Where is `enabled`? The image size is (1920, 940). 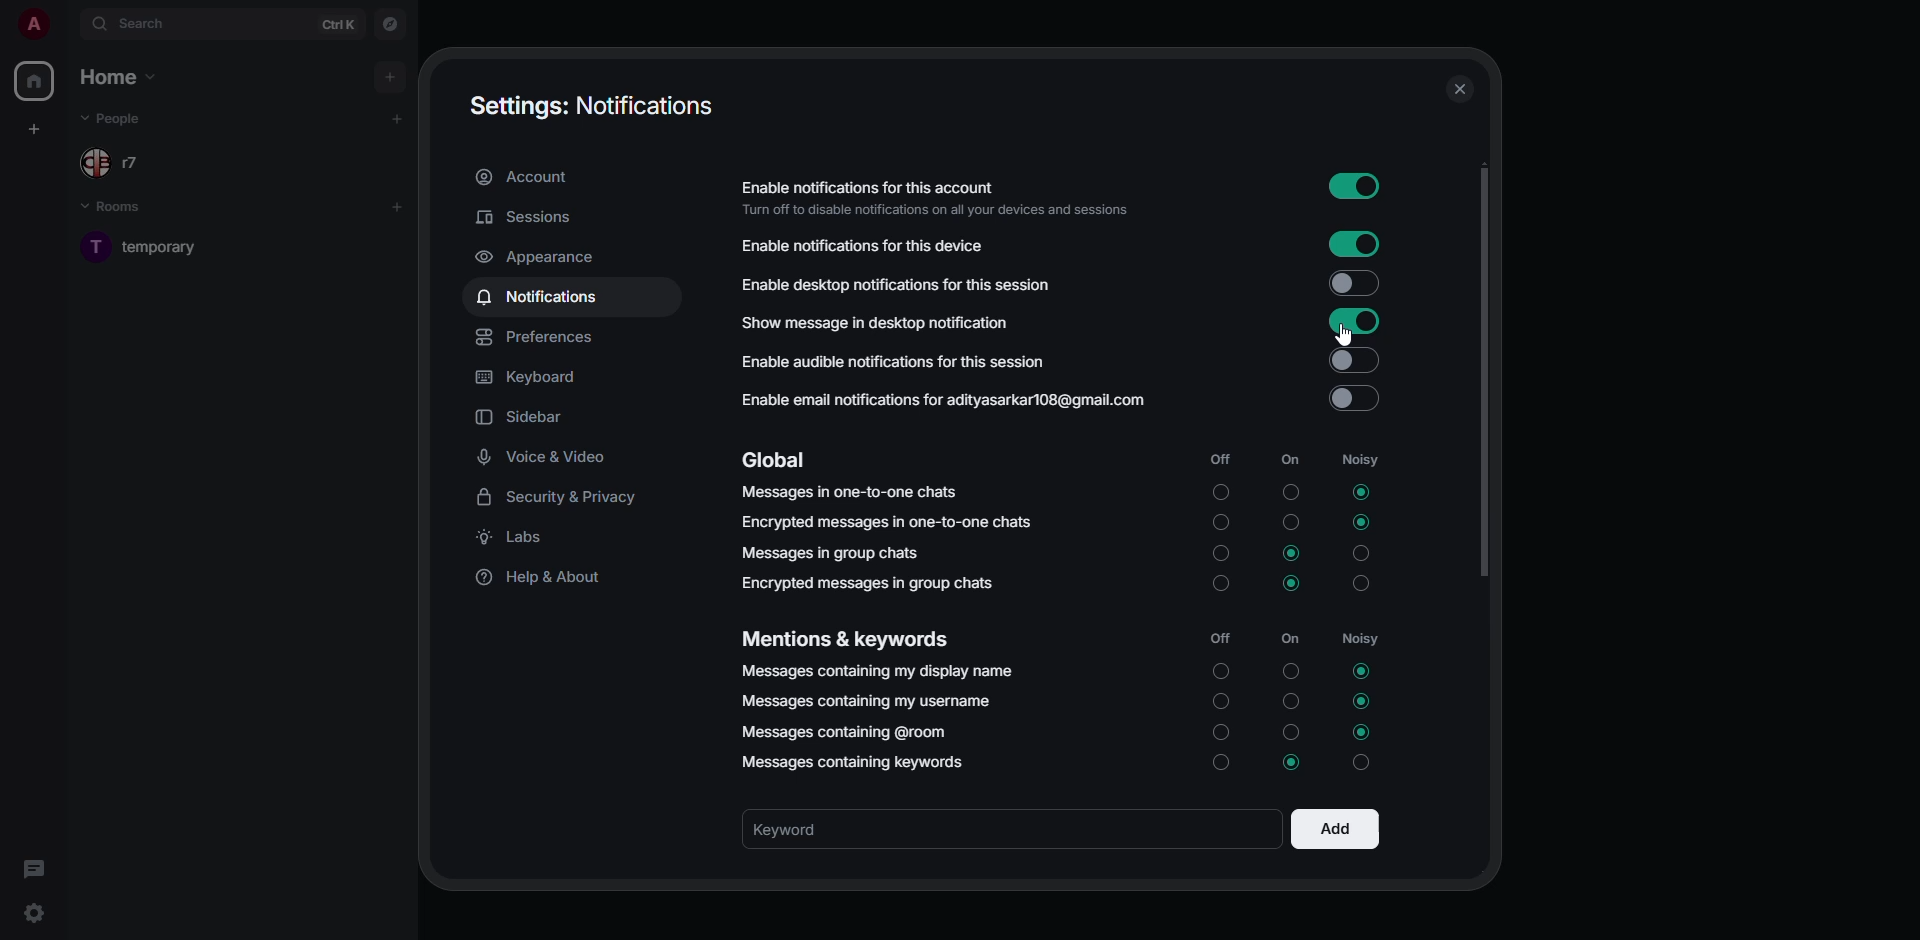 enabled is located at coordinates (1352, 322).